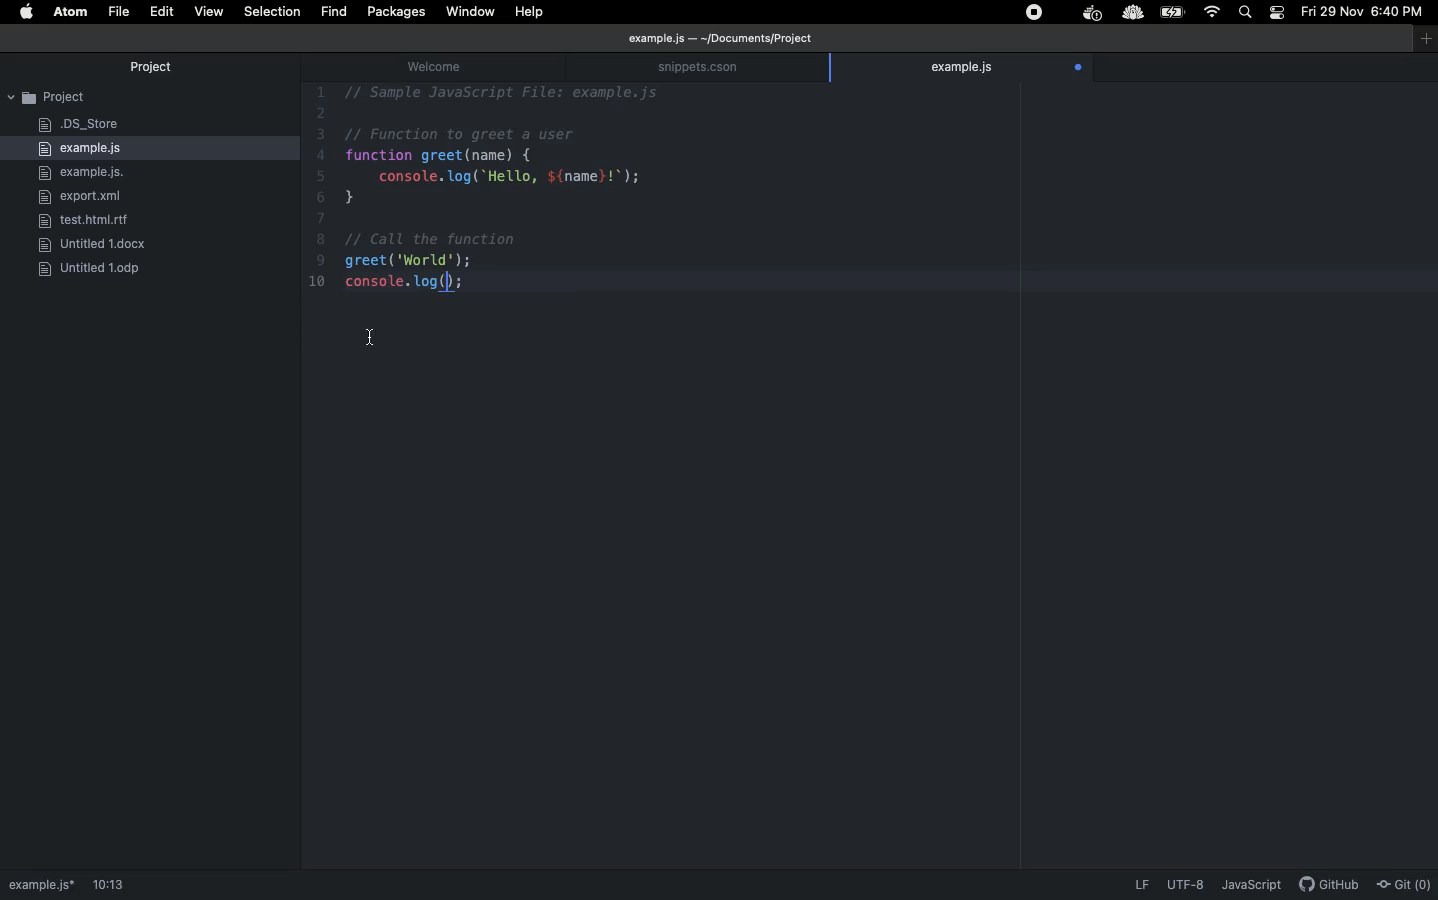 The image size is (1438, 900). I want to click on extension, so click(1132, 15).